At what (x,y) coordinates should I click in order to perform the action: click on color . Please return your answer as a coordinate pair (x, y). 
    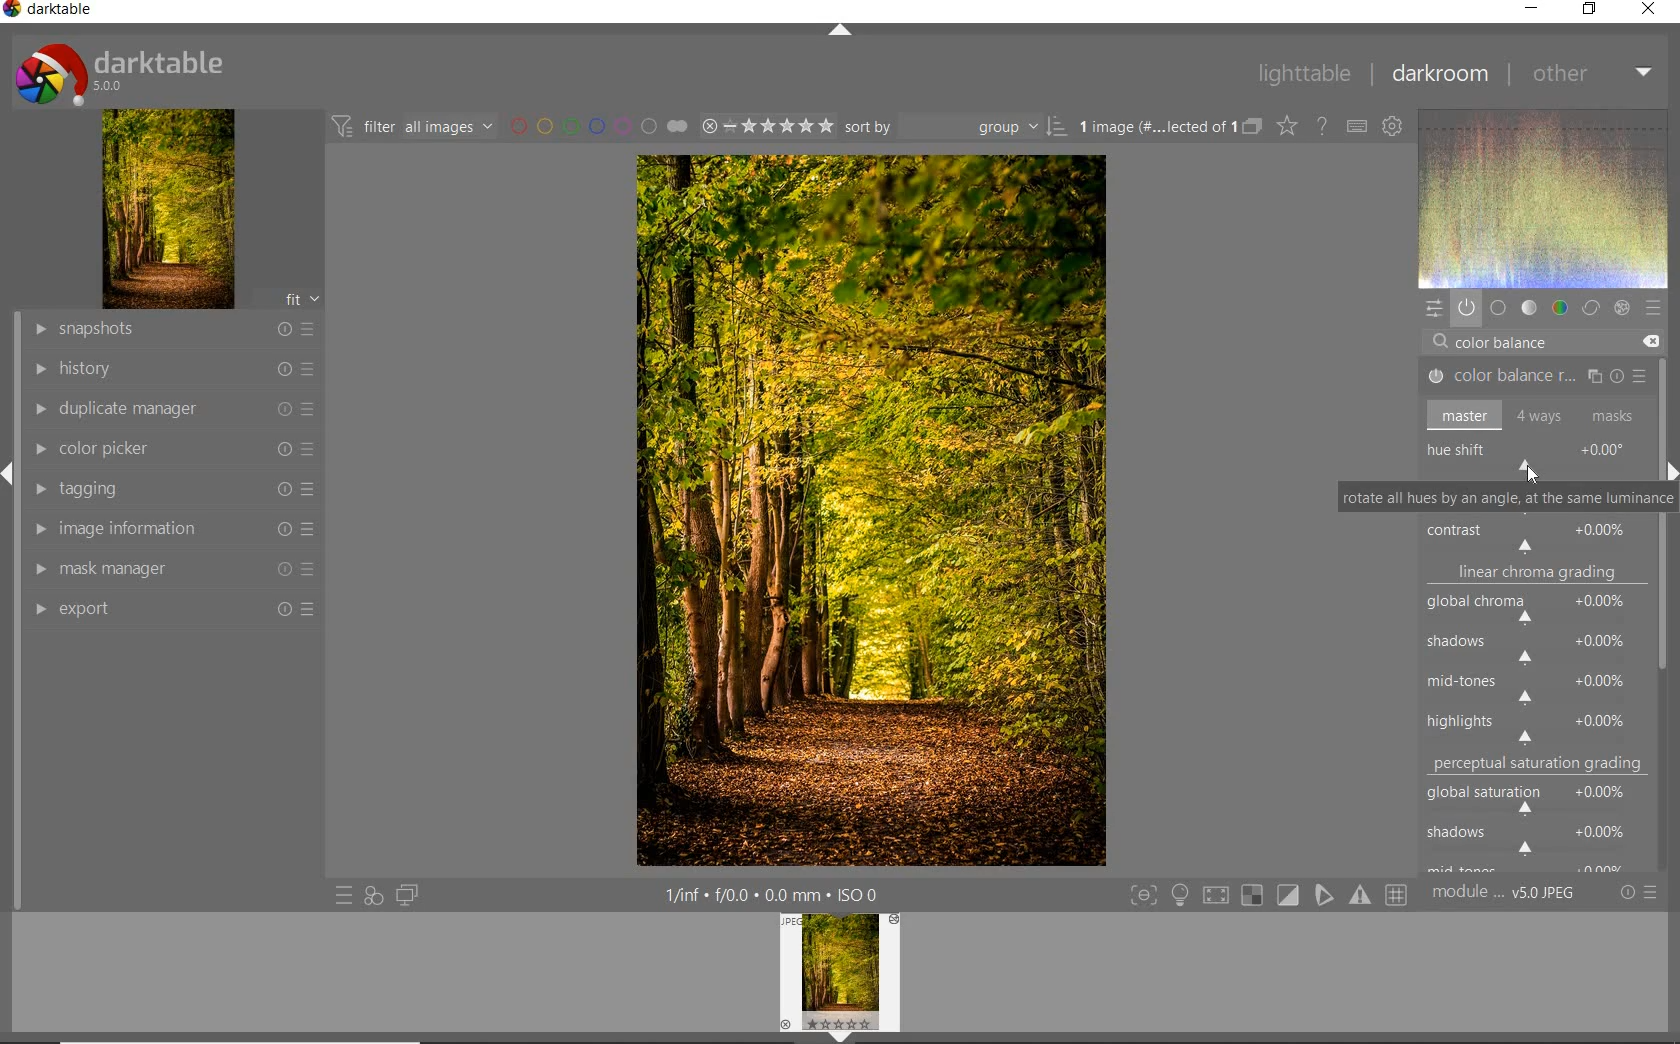
    Looking at the image, I should click on (1558, 308).